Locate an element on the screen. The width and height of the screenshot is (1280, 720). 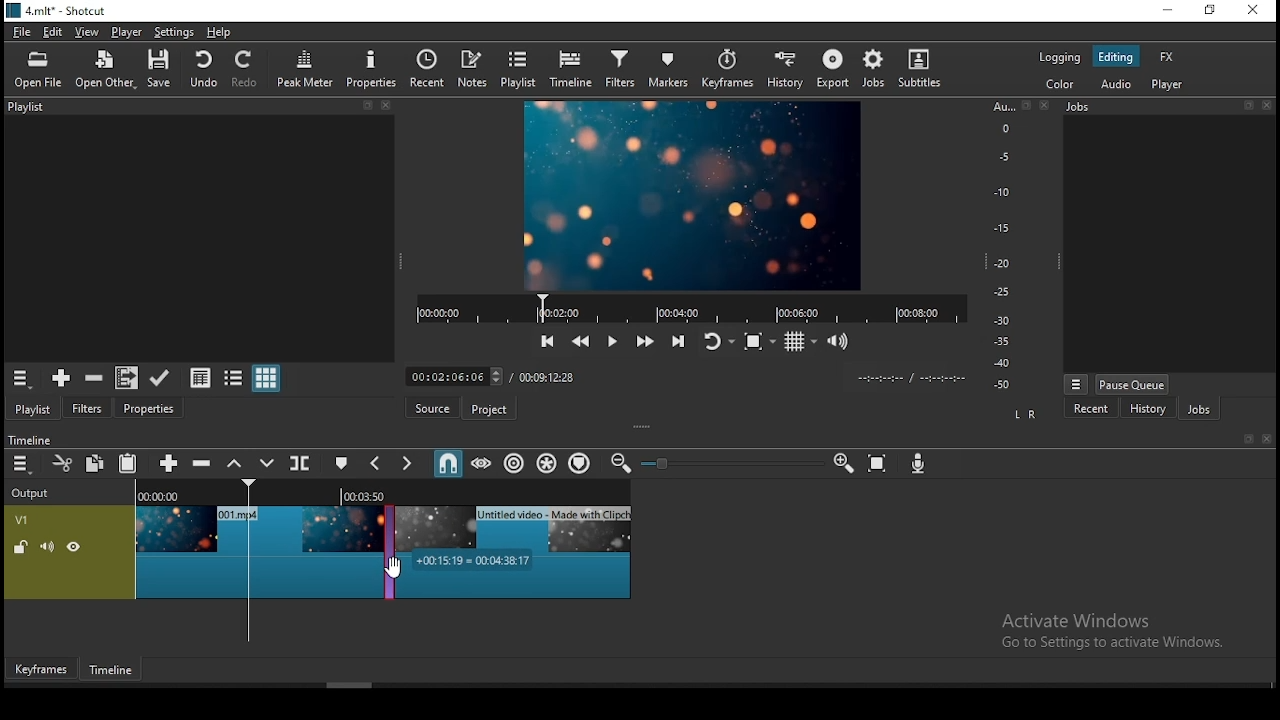
keyframes is located at coordinates (41, 666).